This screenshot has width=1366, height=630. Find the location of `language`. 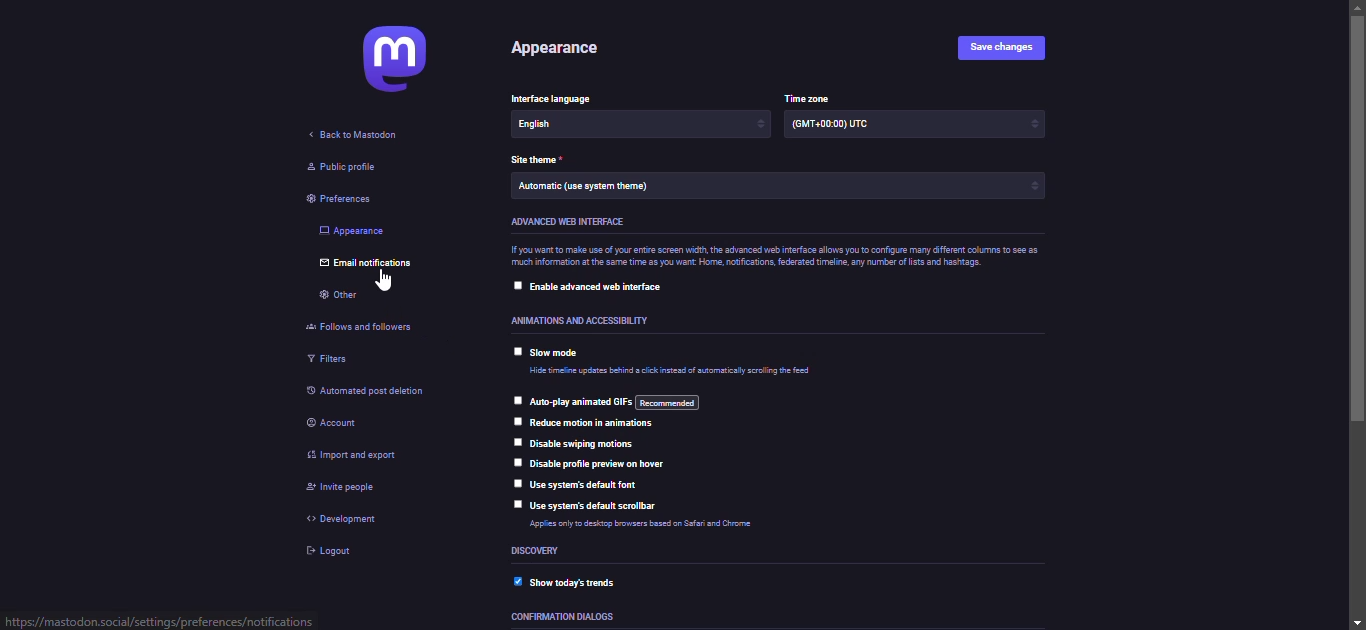

language is located at coordinates (559, 100).